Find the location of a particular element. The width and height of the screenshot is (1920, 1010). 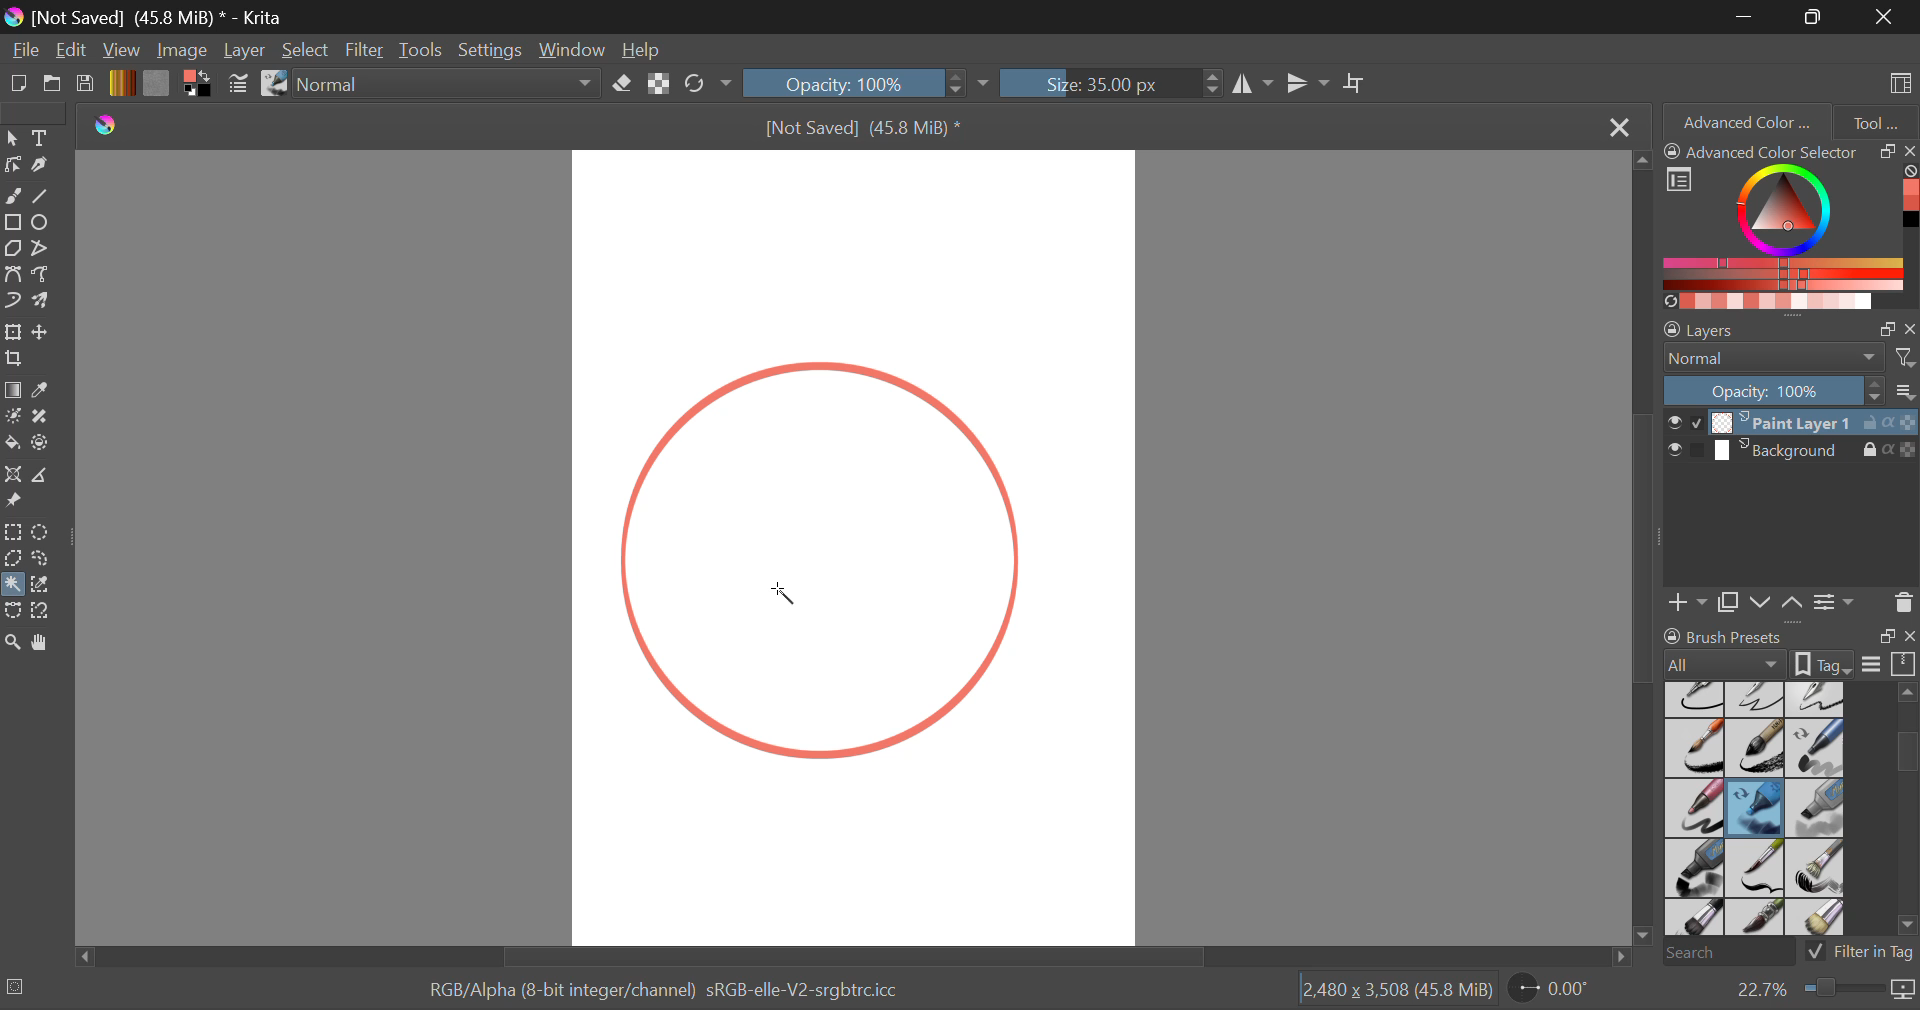

Bristles-3 Large Smooth is located at coordinates (1693, 919).